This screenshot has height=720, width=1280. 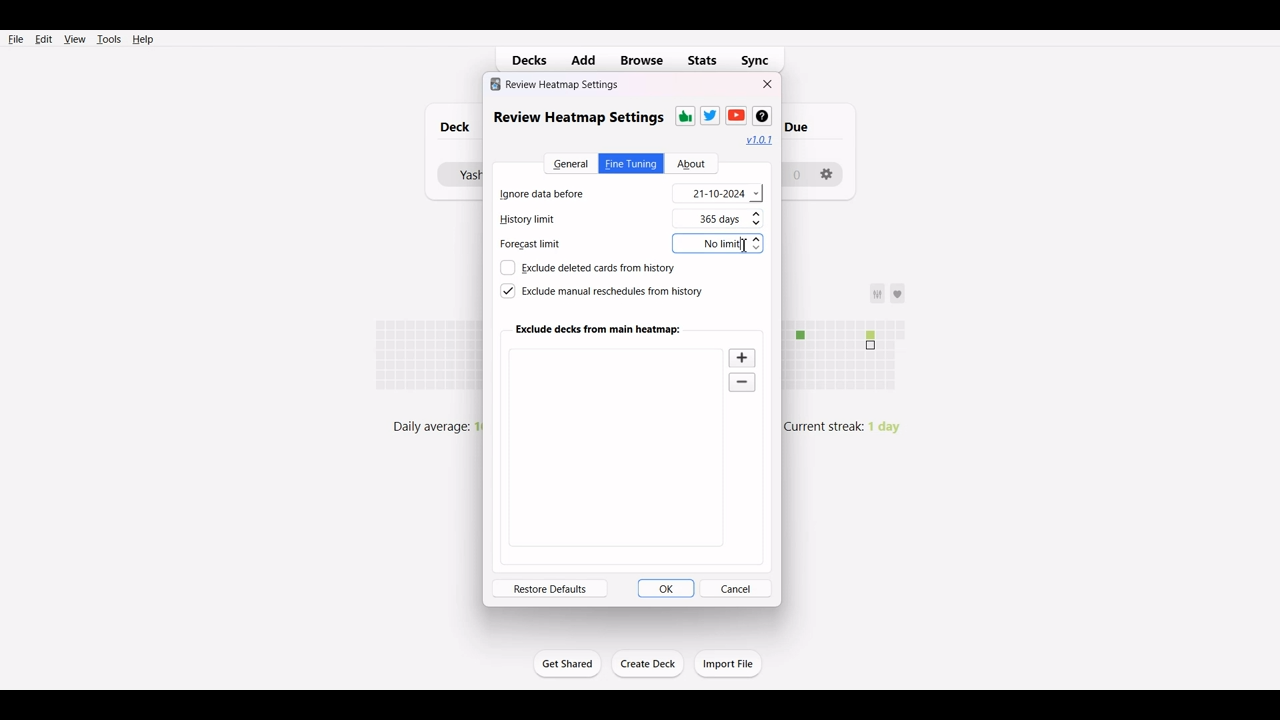 I want to click on File, so click(x=16, y=38).